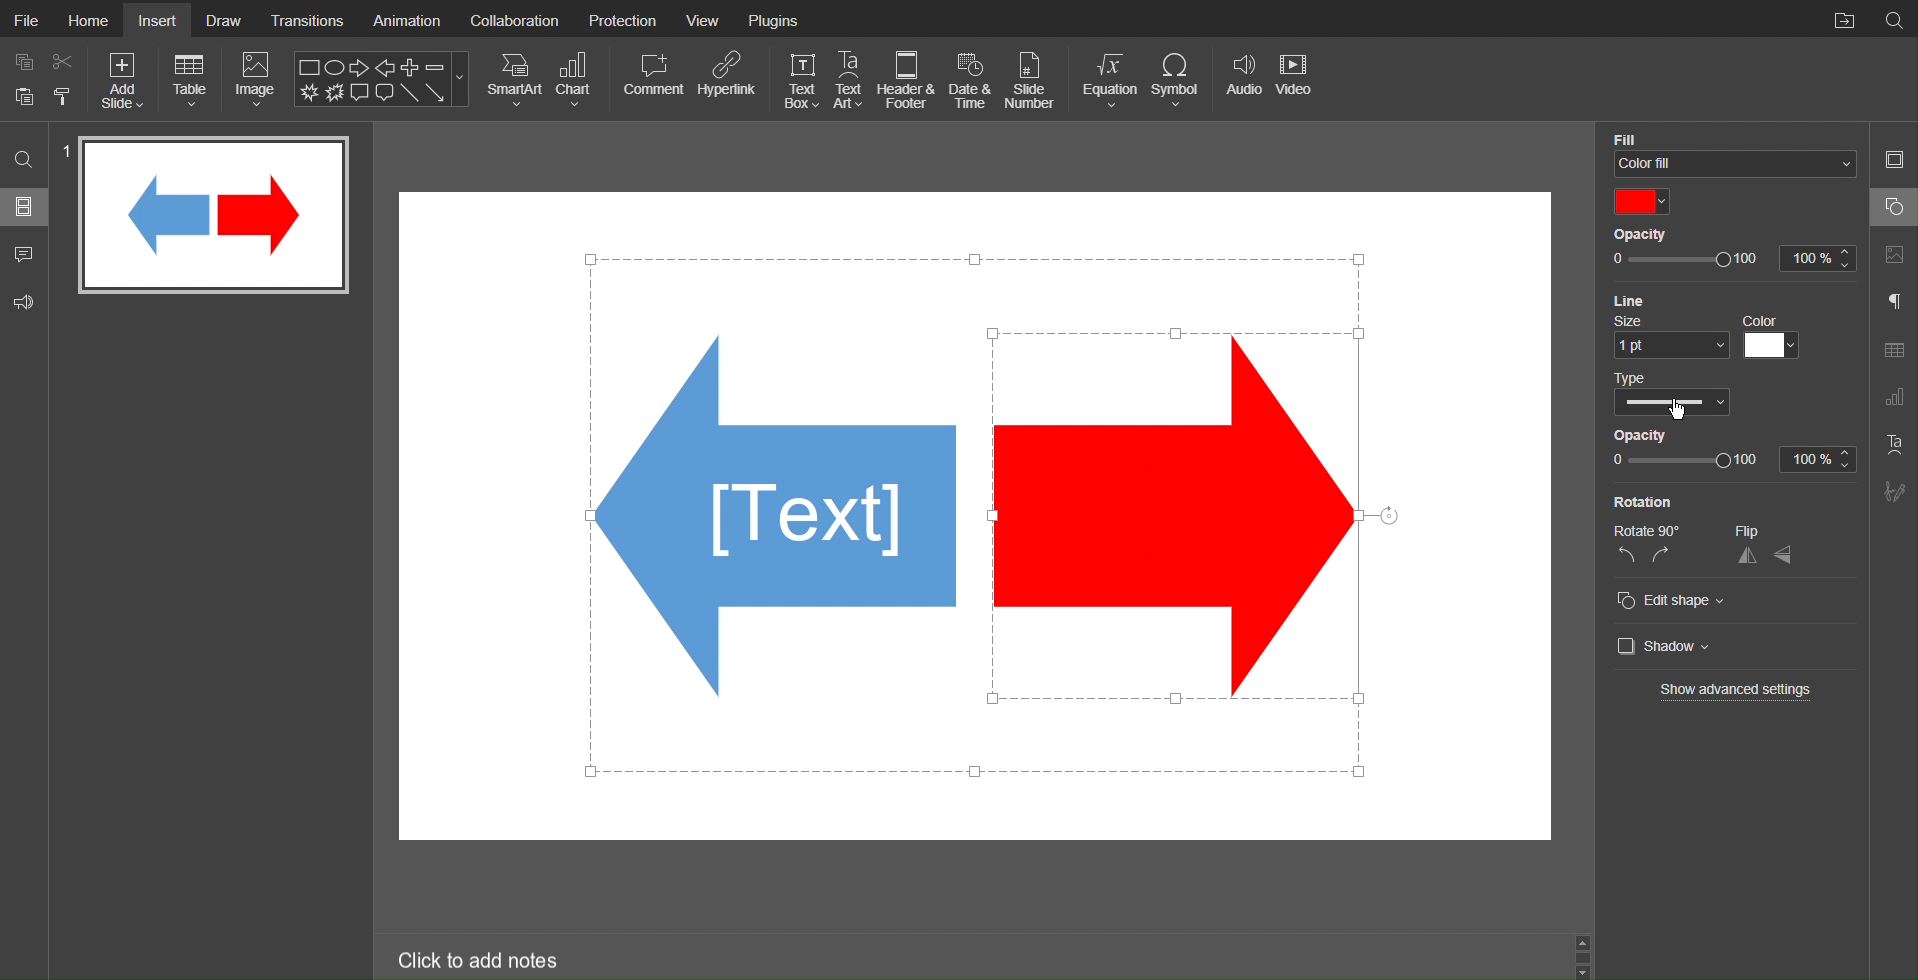 This screenshot has height=980, width=1918. Describe the element at coordinates (1642, 532) in the screenshot. I see `Rotate 90` at that location.